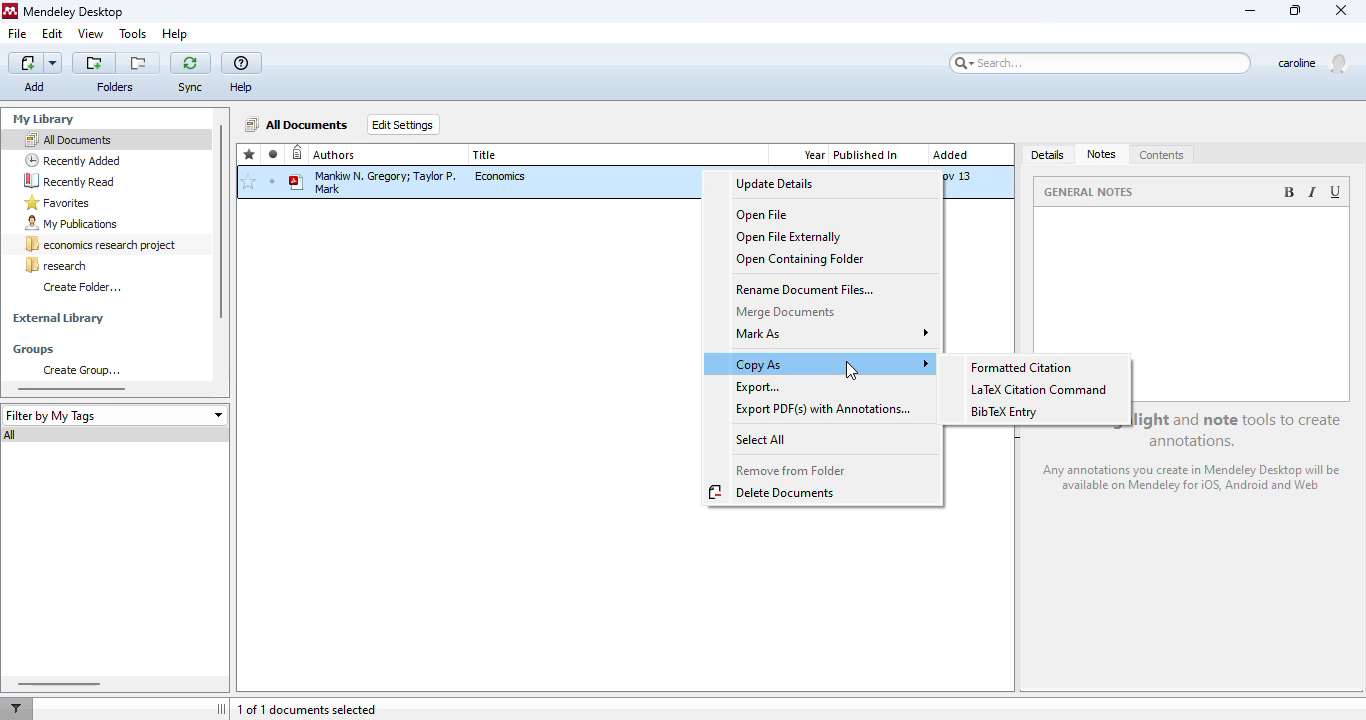 This screenshot has width=1366, height=720. What do you see at coordinates (58, 203) in the screenshot?
I see `favorites` at bounding box center [58, 203].